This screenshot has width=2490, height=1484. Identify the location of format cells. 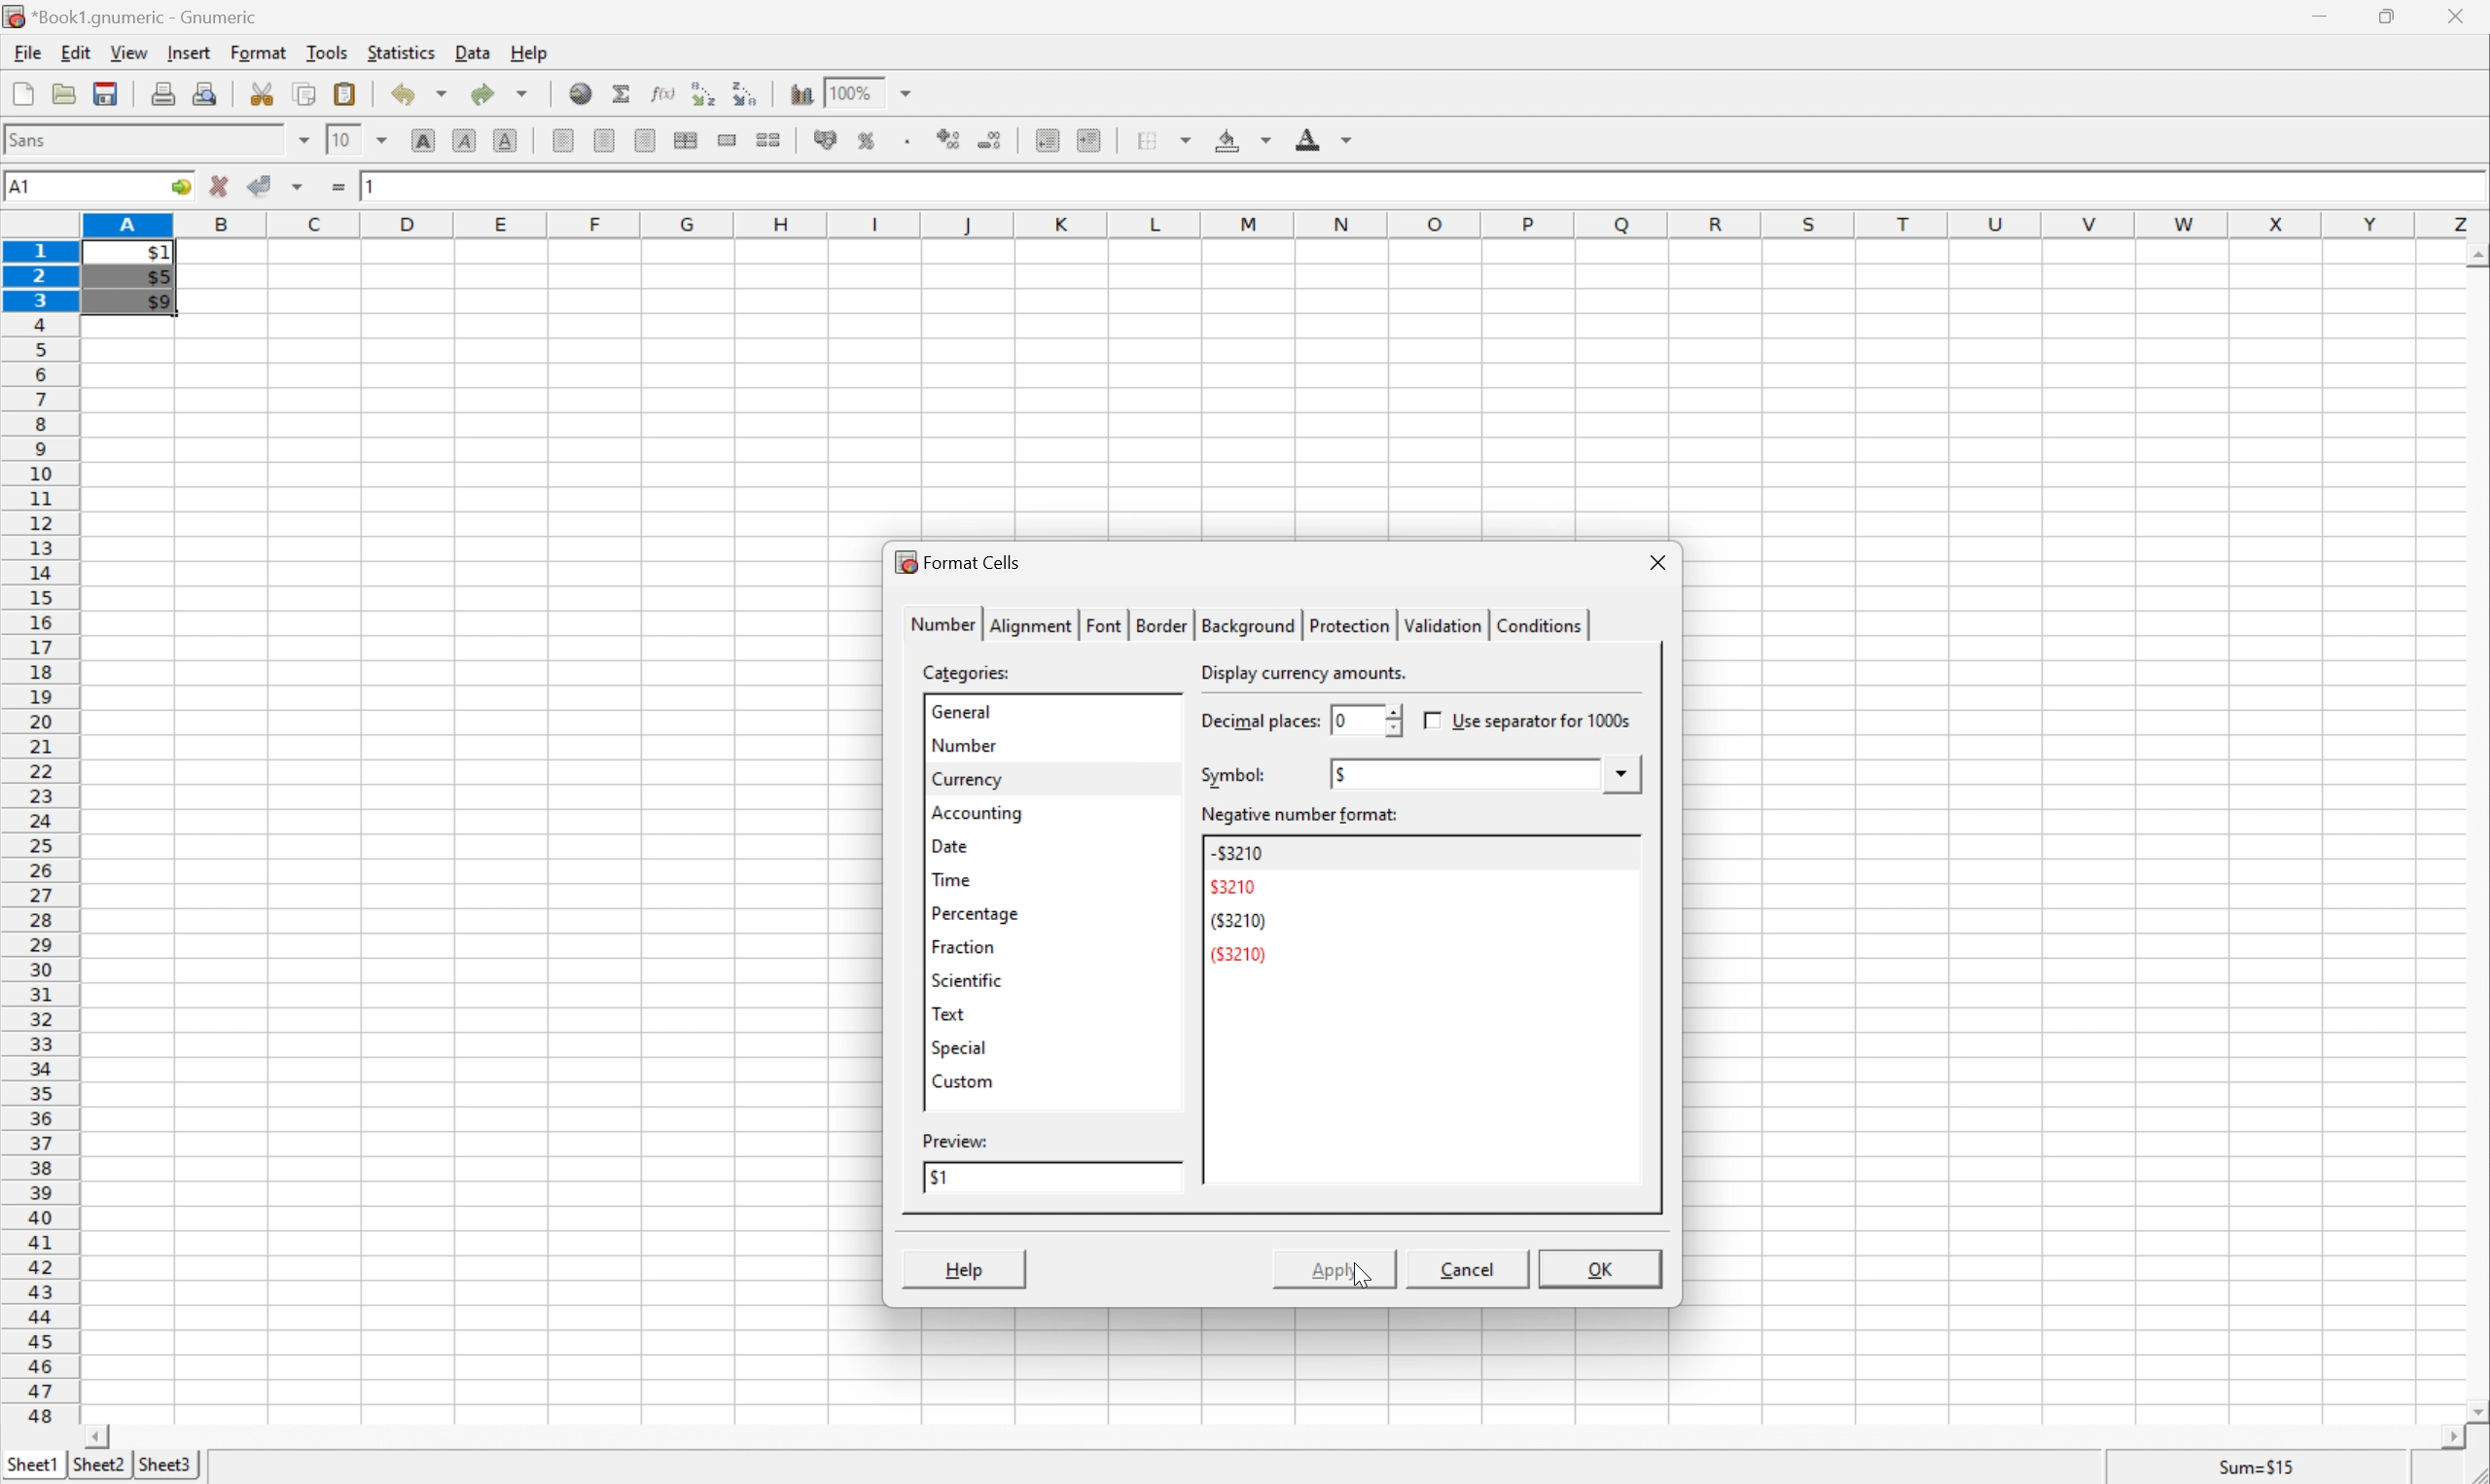
(957, 560).